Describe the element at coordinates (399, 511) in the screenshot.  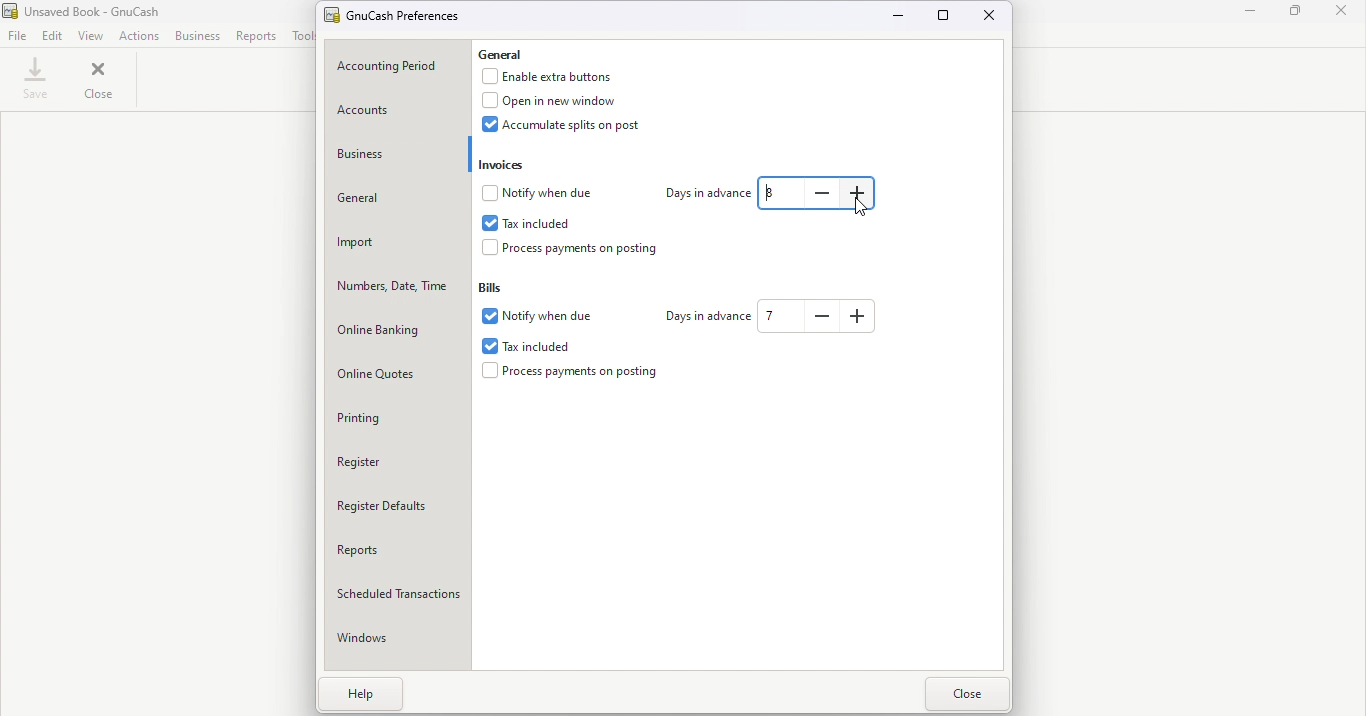
I see `Register Defaults` at that location.